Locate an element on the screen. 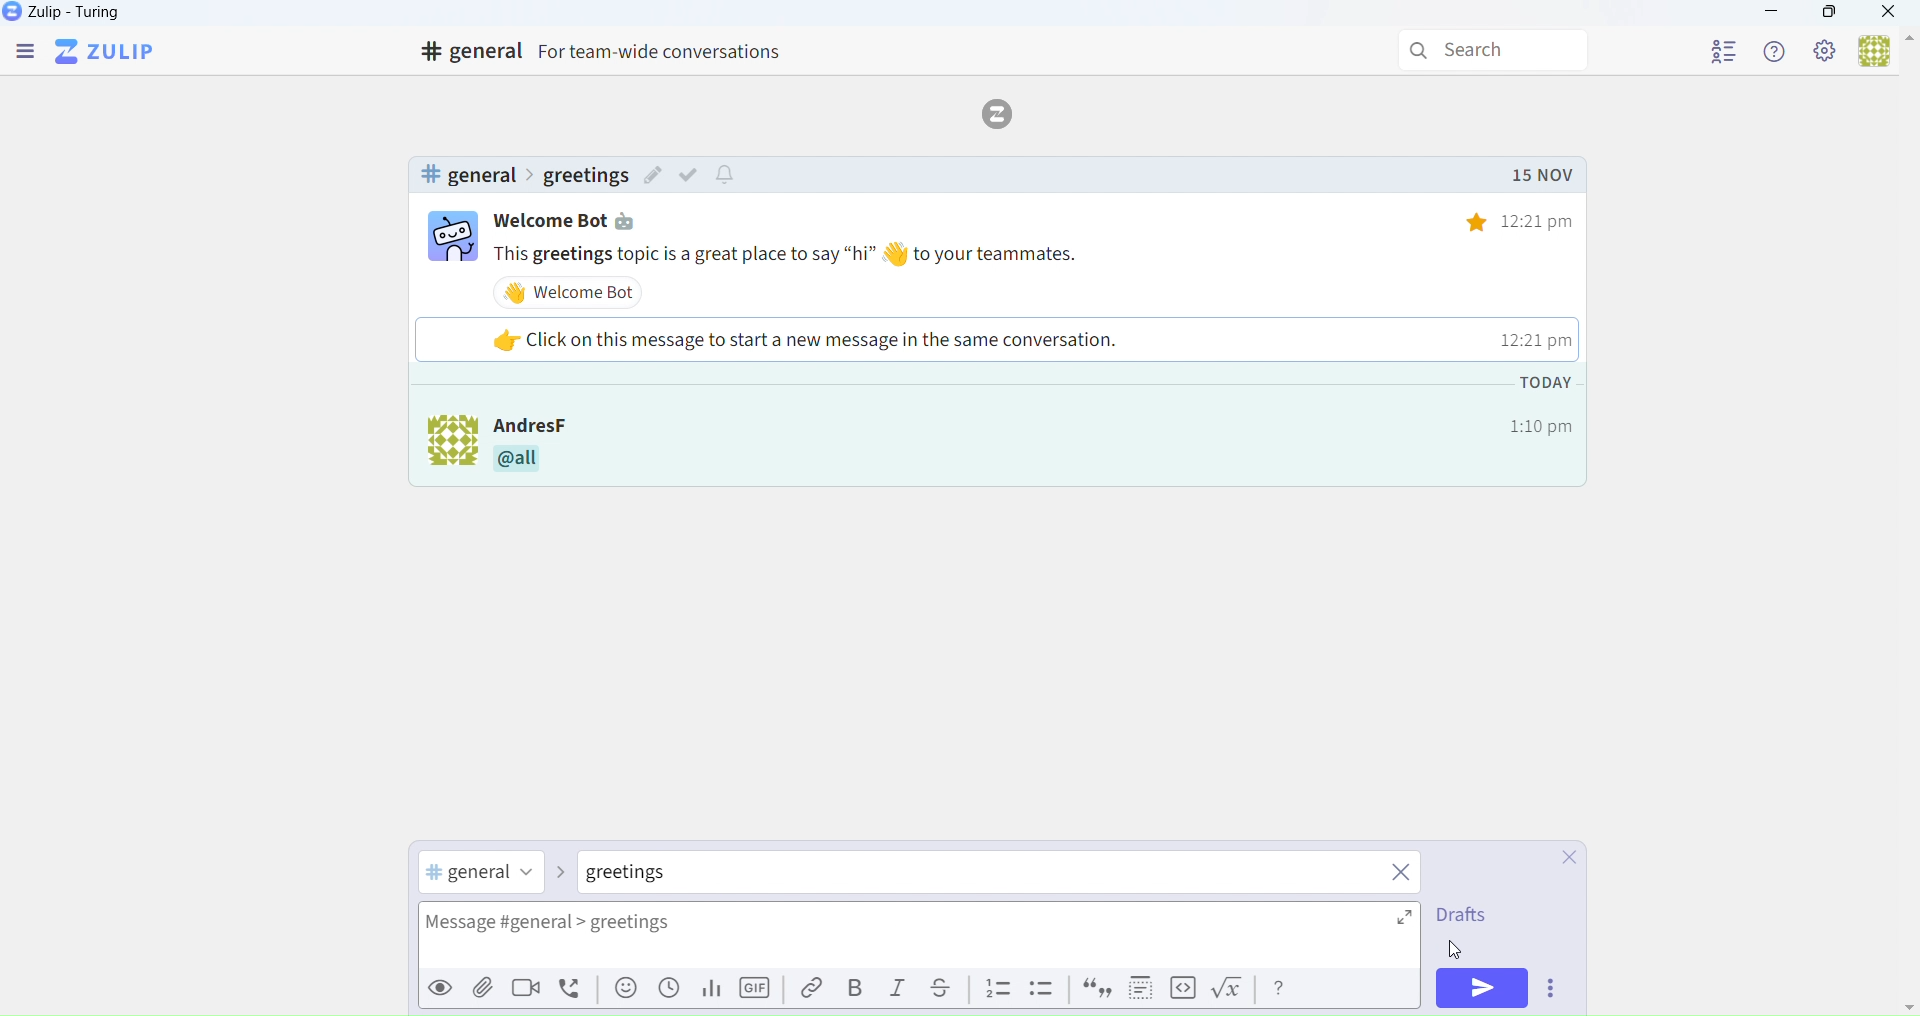 The image size is (1920, 1016). Messages is located at coordinates (1039, 254).